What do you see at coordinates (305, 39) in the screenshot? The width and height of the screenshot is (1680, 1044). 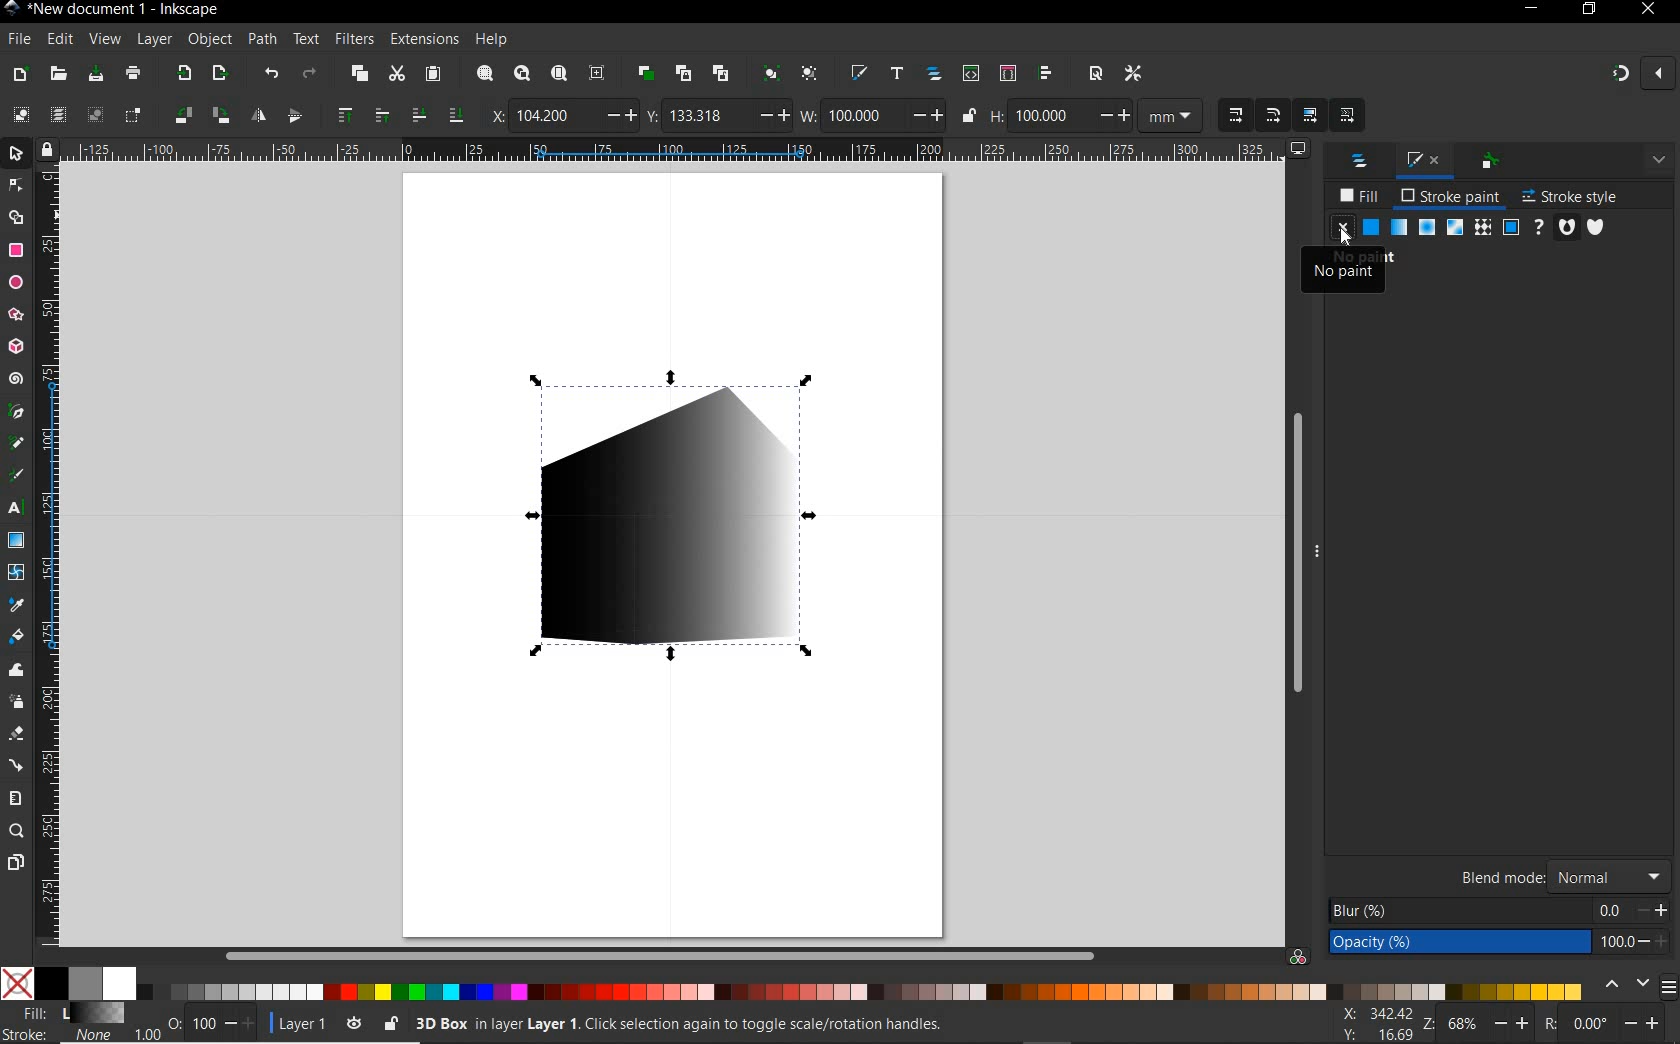 I see `TEXT` at bounding box center [305, 39].